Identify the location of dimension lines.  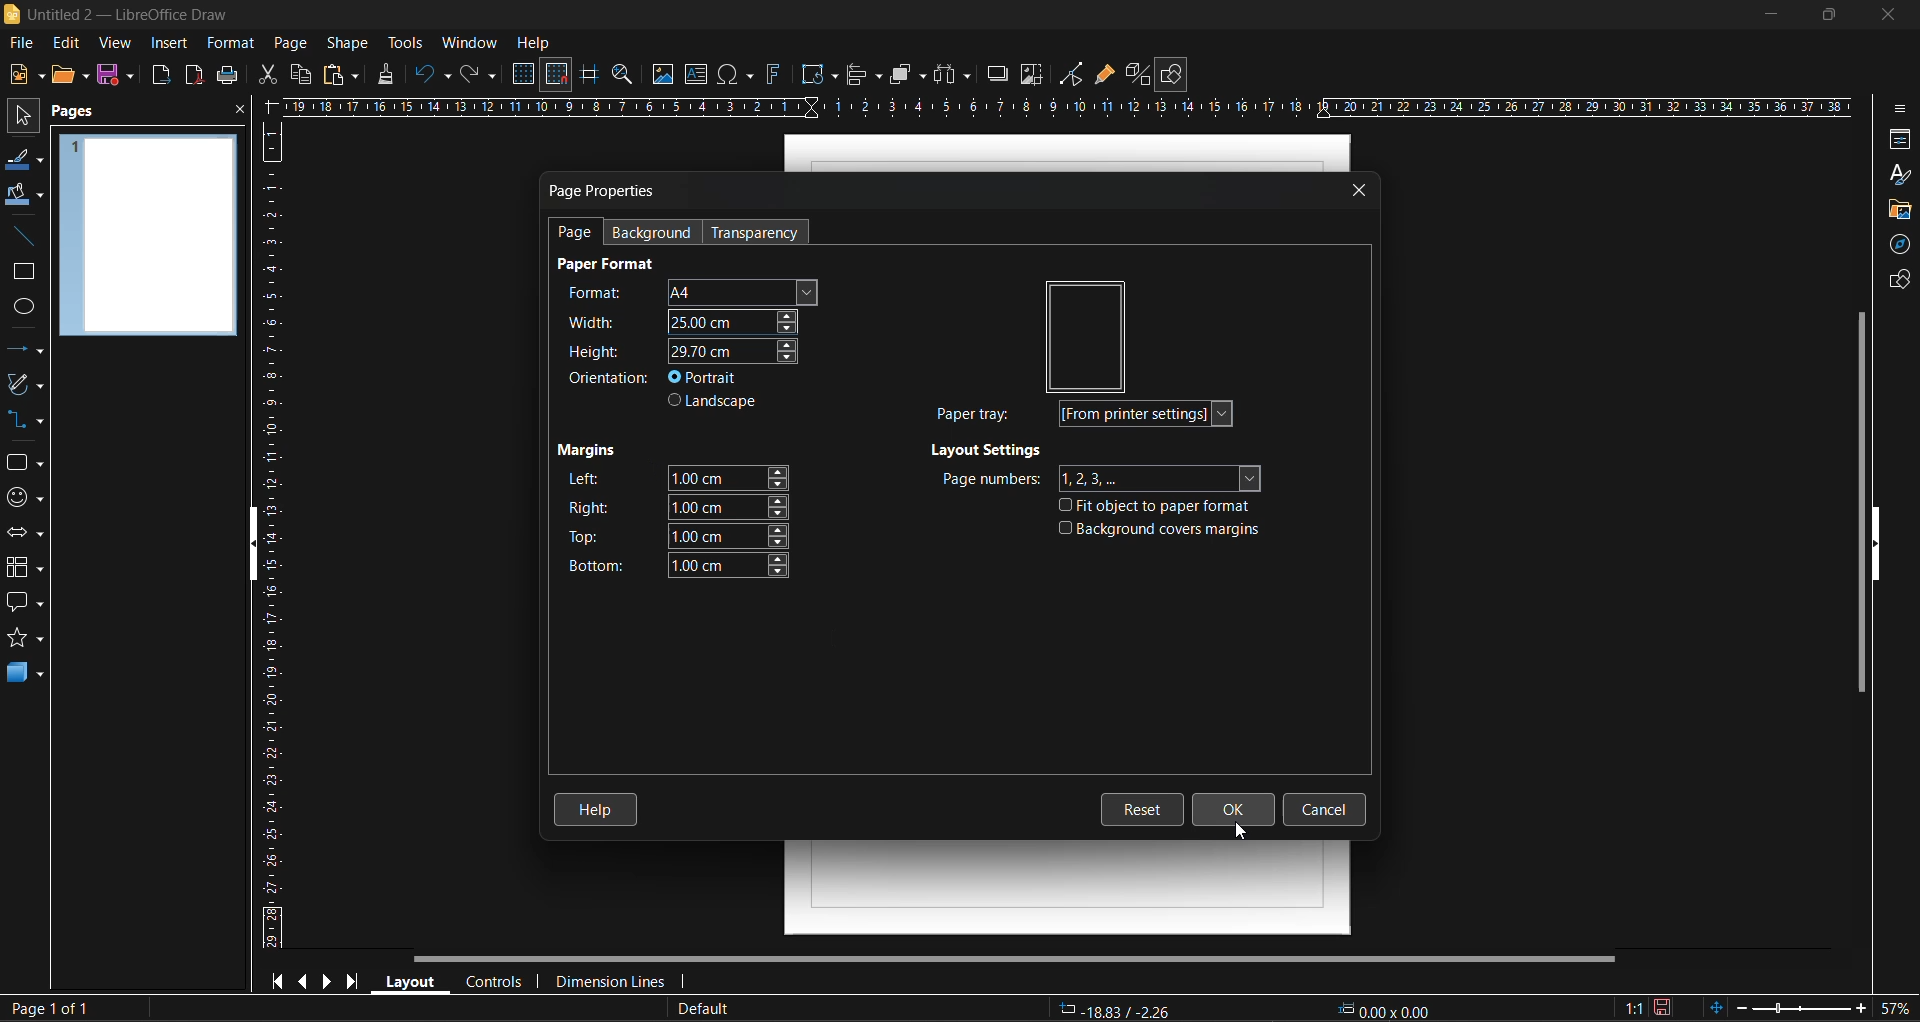
(616, 980).